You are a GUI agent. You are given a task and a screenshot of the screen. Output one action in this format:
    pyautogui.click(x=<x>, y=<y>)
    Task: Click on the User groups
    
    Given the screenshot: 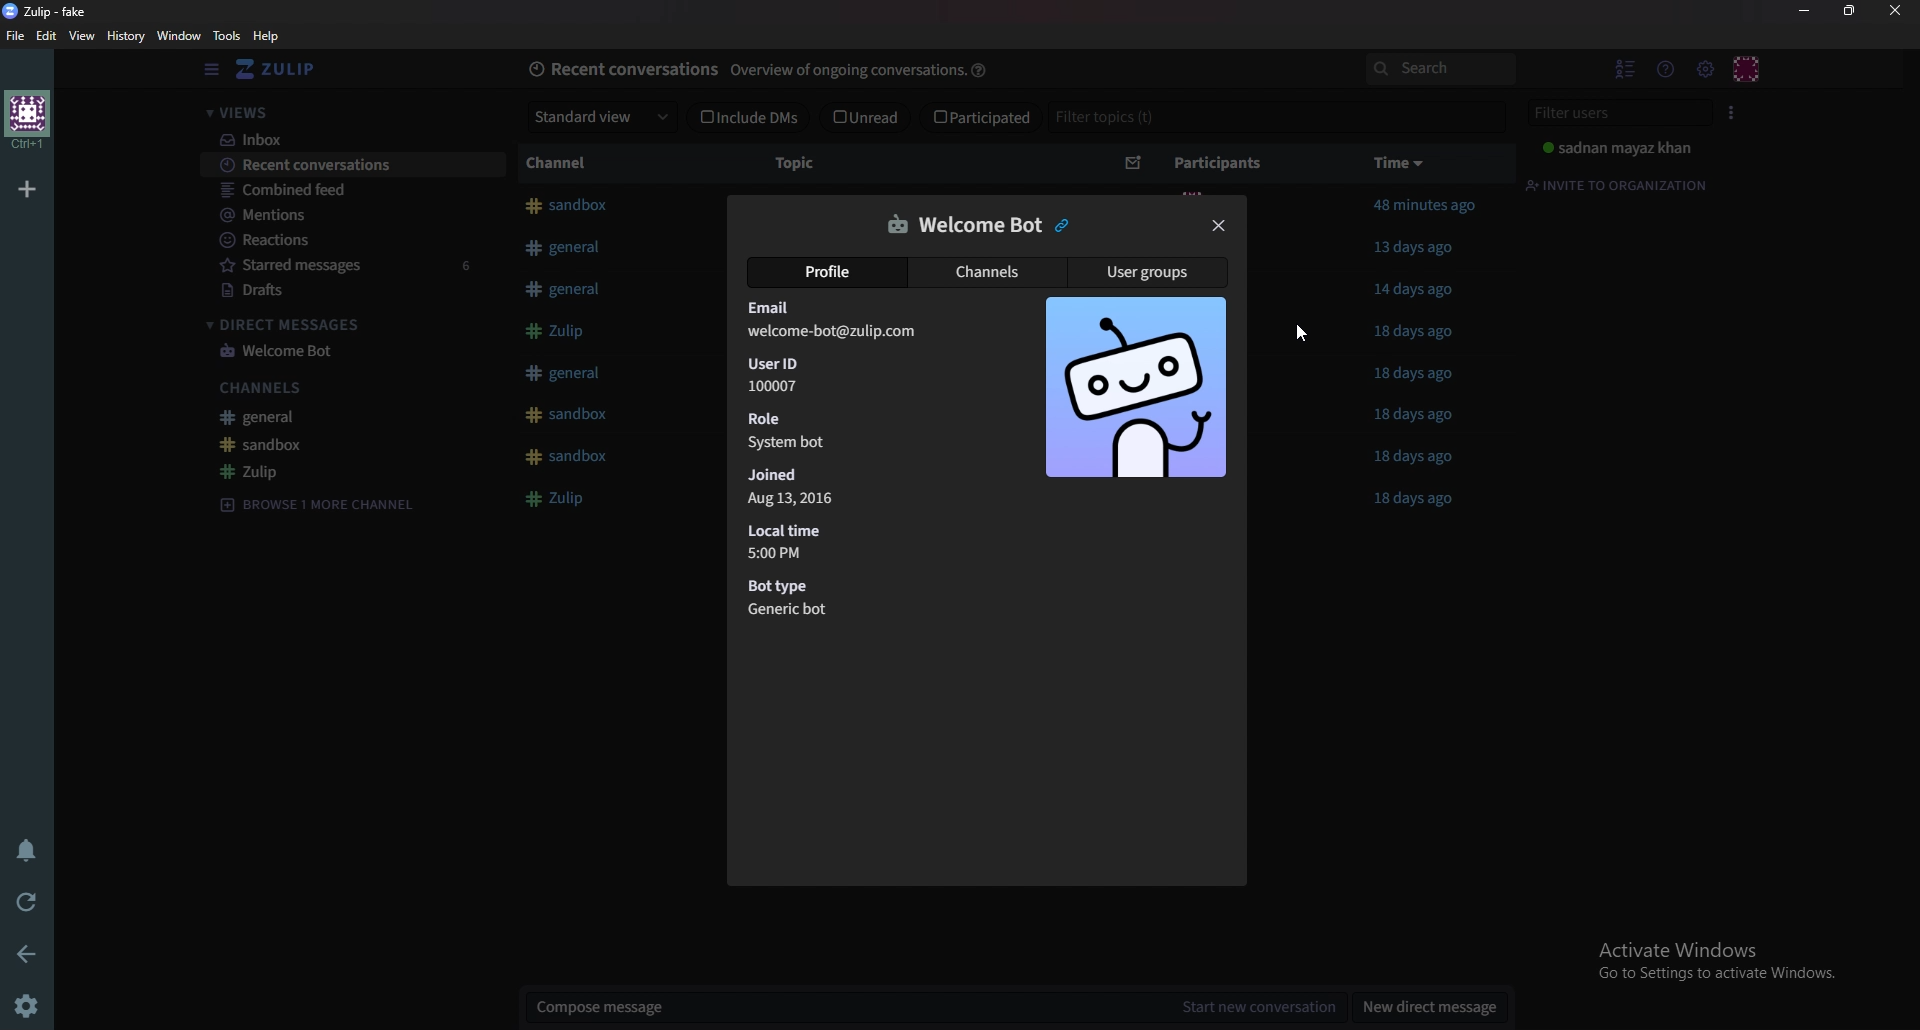 What is the action you would take?
    pyautogui.click(x=1143, y=273)
    